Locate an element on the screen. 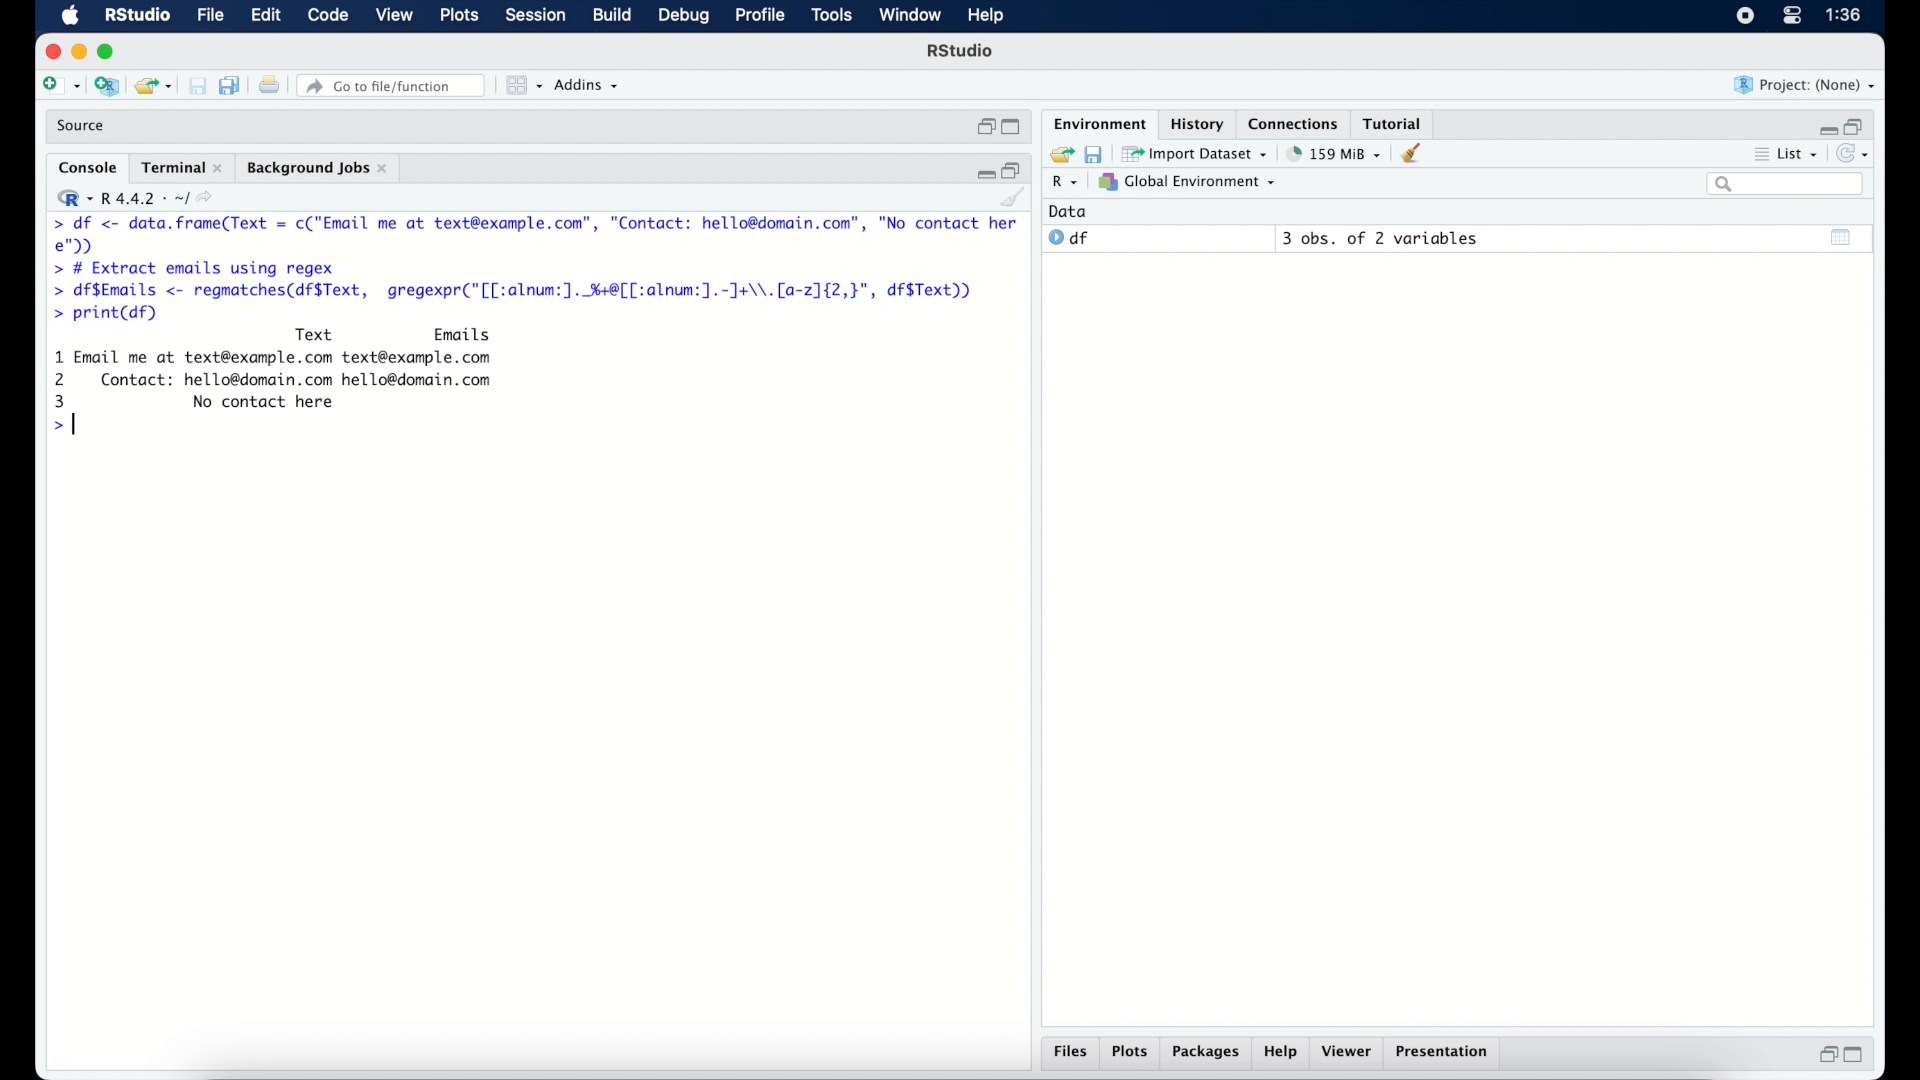  158 MB is located at coordinates (1336, 153).